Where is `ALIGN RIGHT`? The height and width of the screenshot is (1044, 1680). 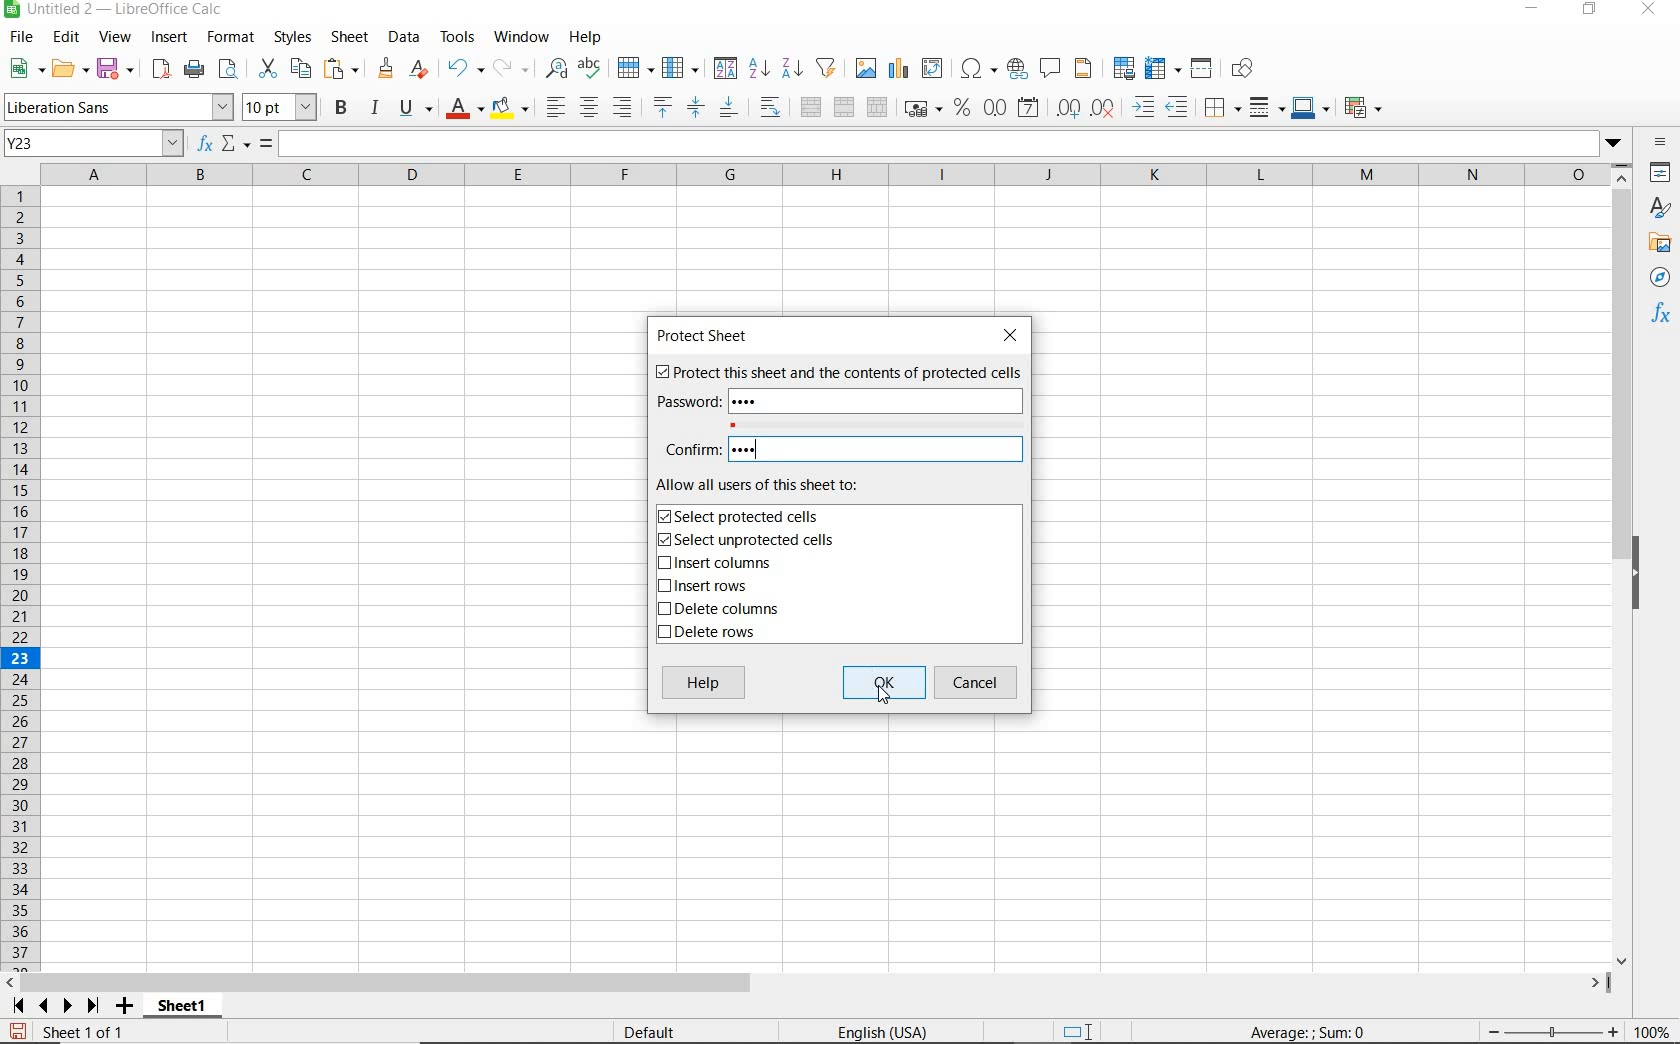
ALIGN RIGHT is located at coordinates (622, 108).